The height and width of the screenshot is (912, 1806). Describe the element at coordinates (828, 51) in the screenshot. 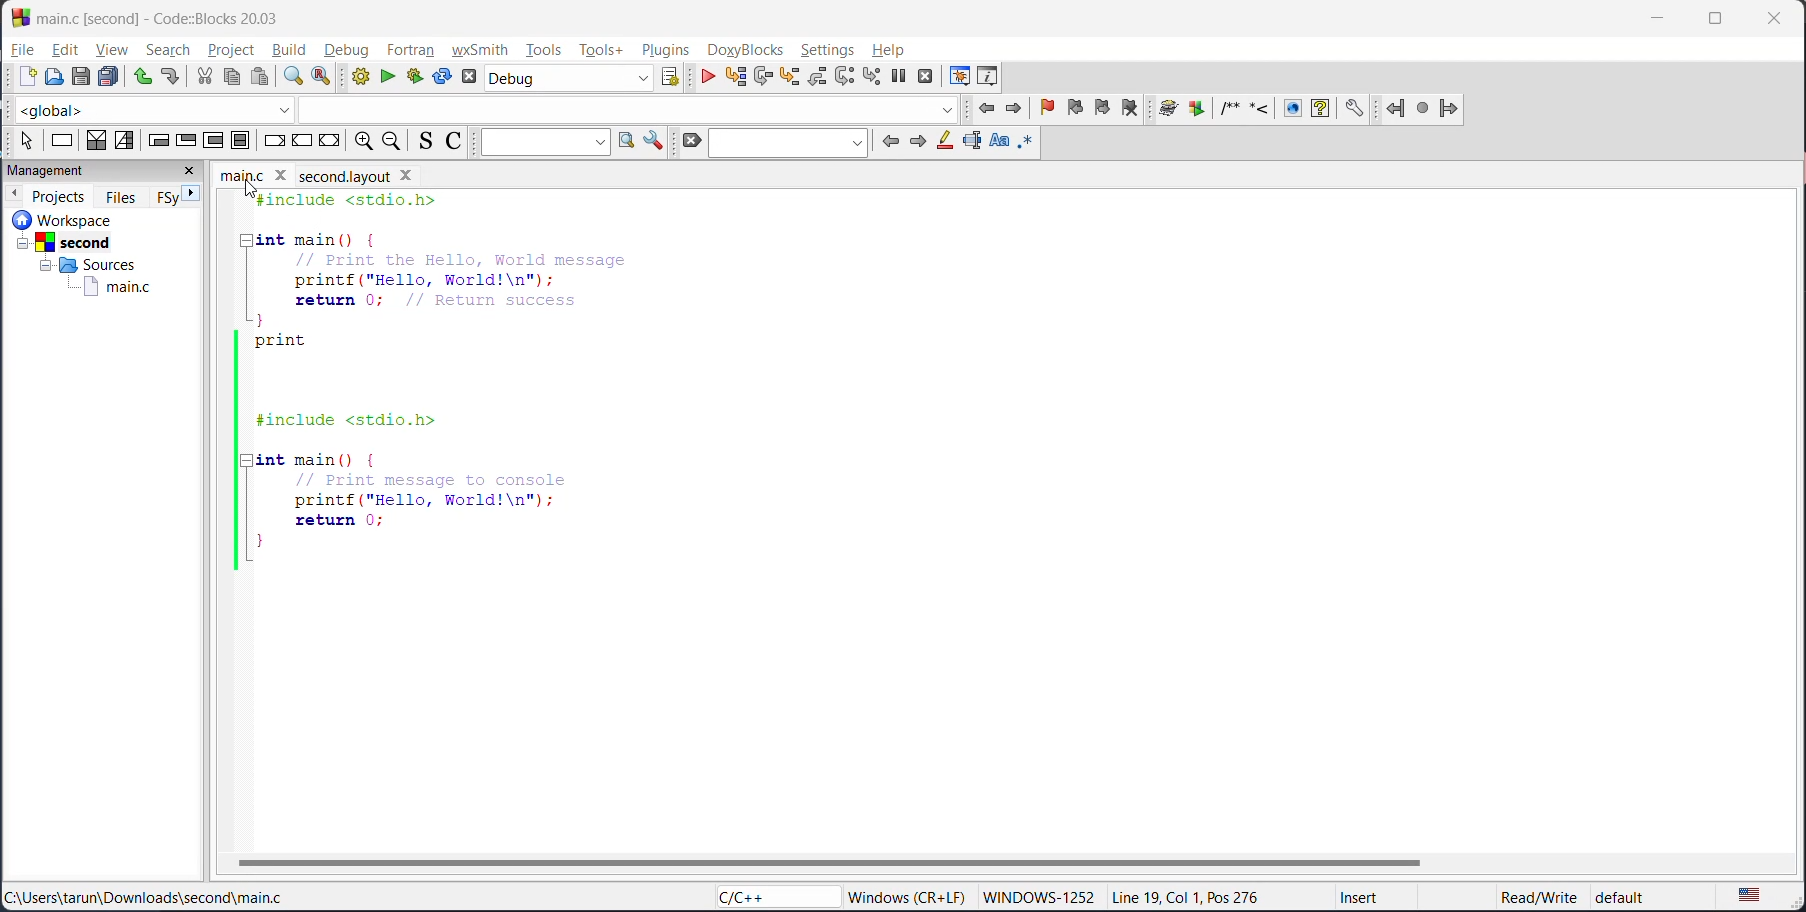

I see `settings` at that location.